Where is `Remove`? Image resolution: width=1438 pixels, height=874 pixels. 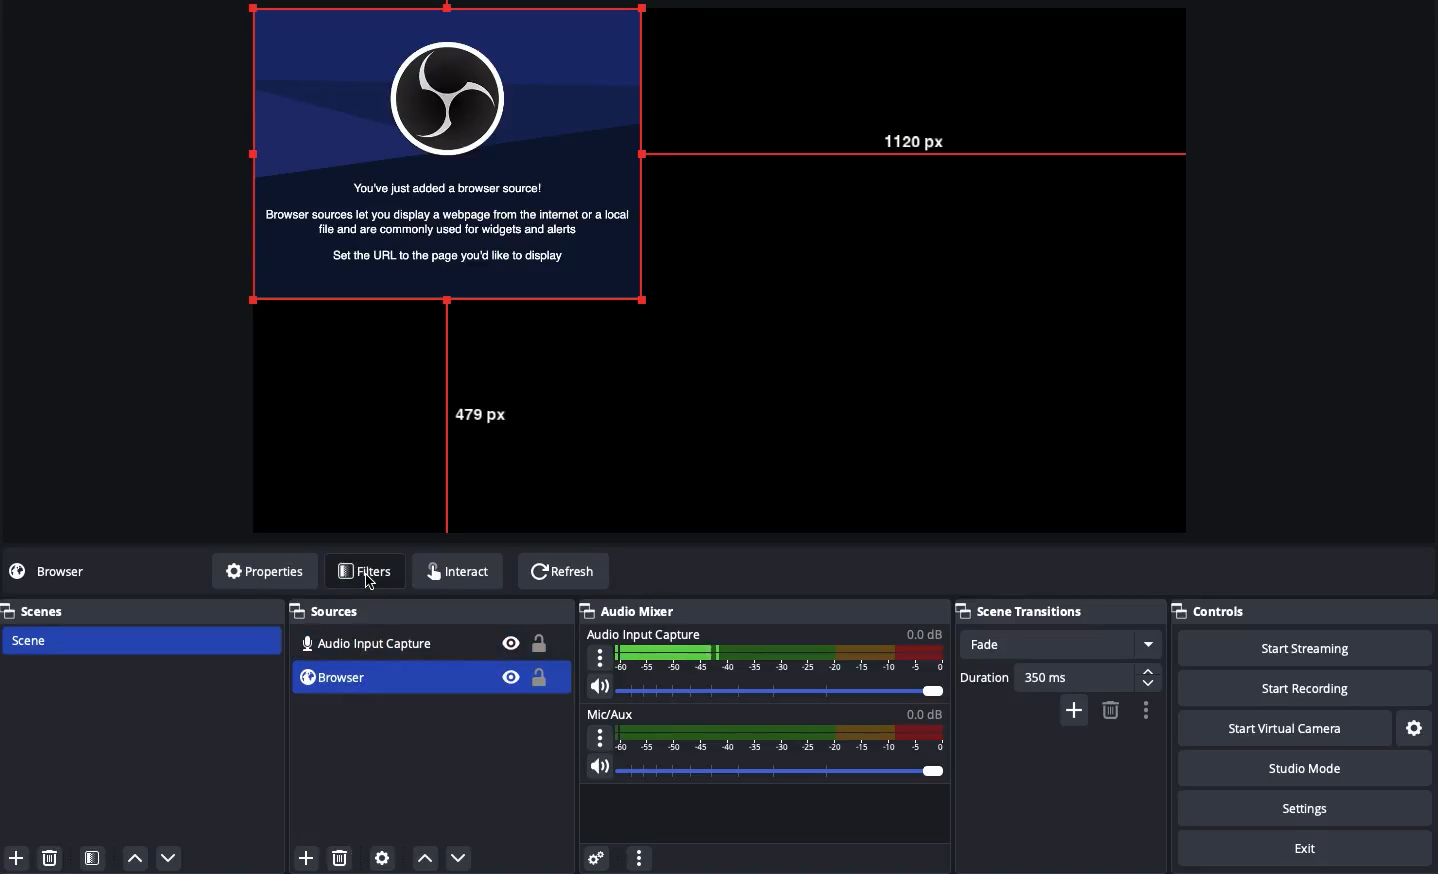
Remove is located at coordinates (1110, 709).